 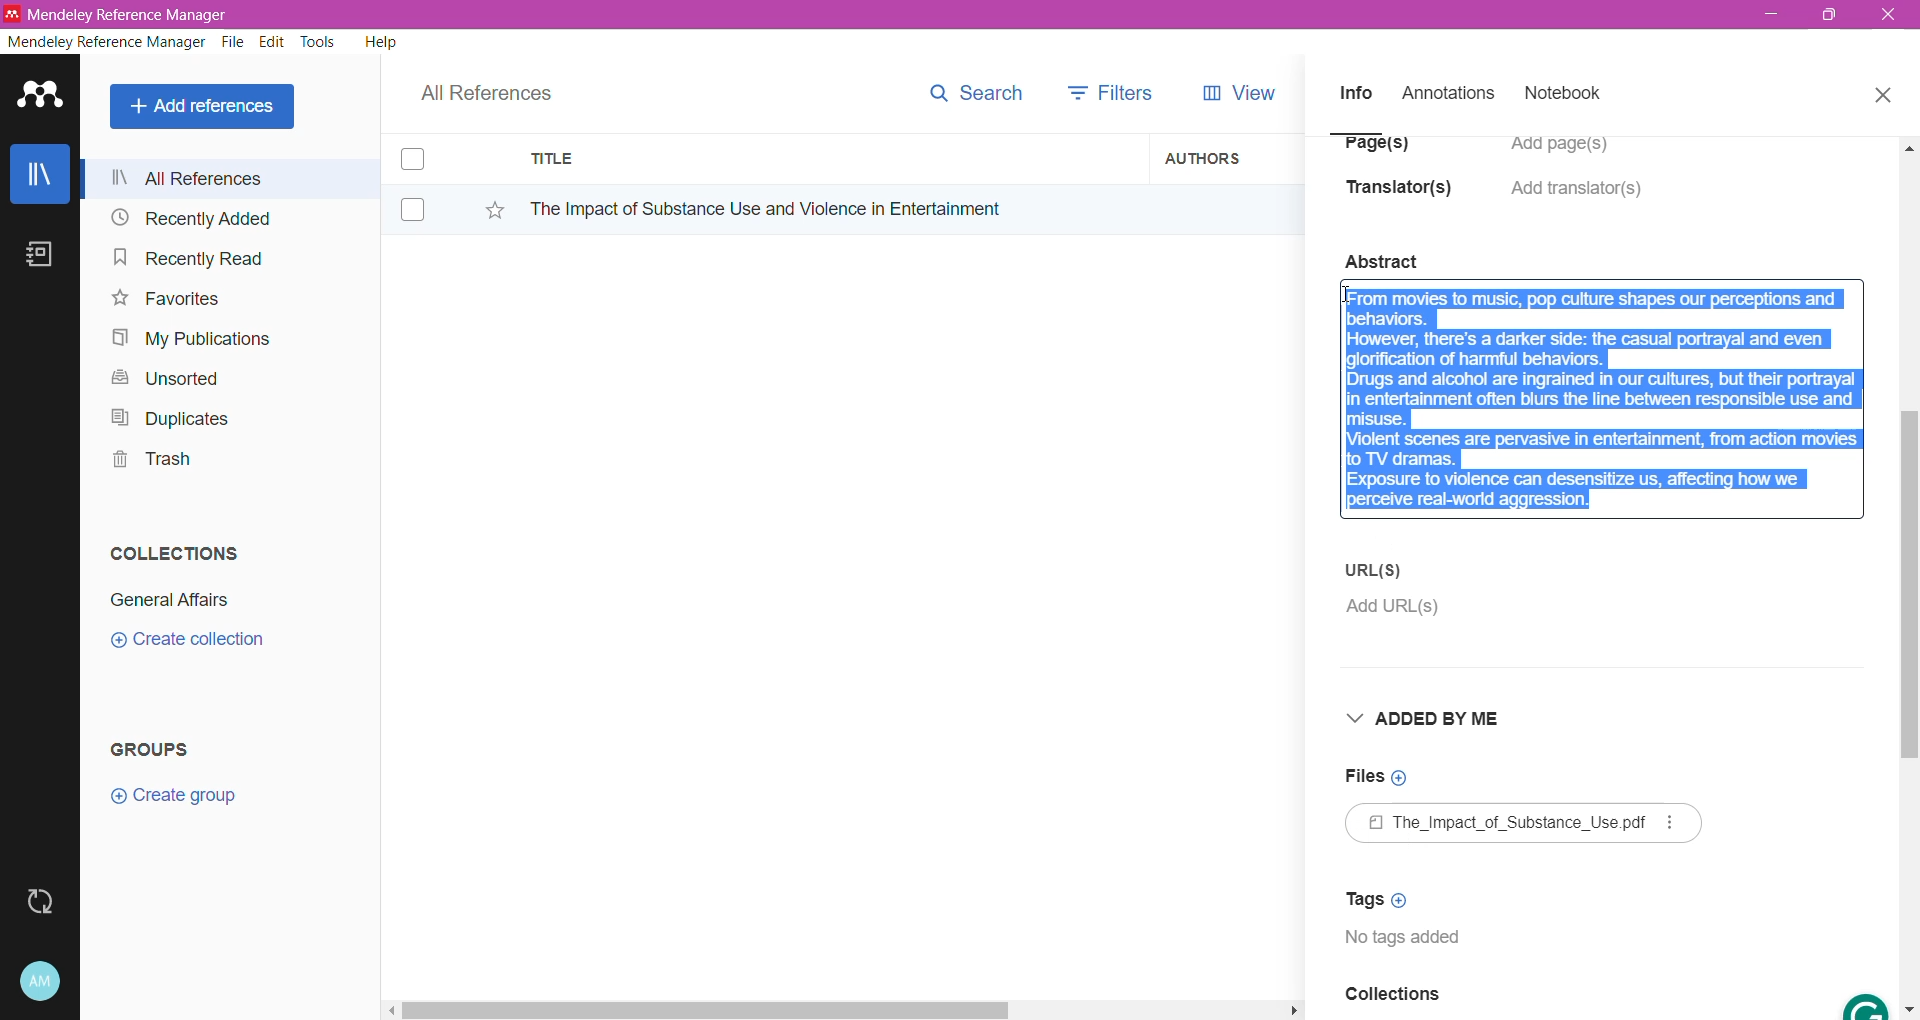 I want to click on Minimize, so click(x=1771, y=15).